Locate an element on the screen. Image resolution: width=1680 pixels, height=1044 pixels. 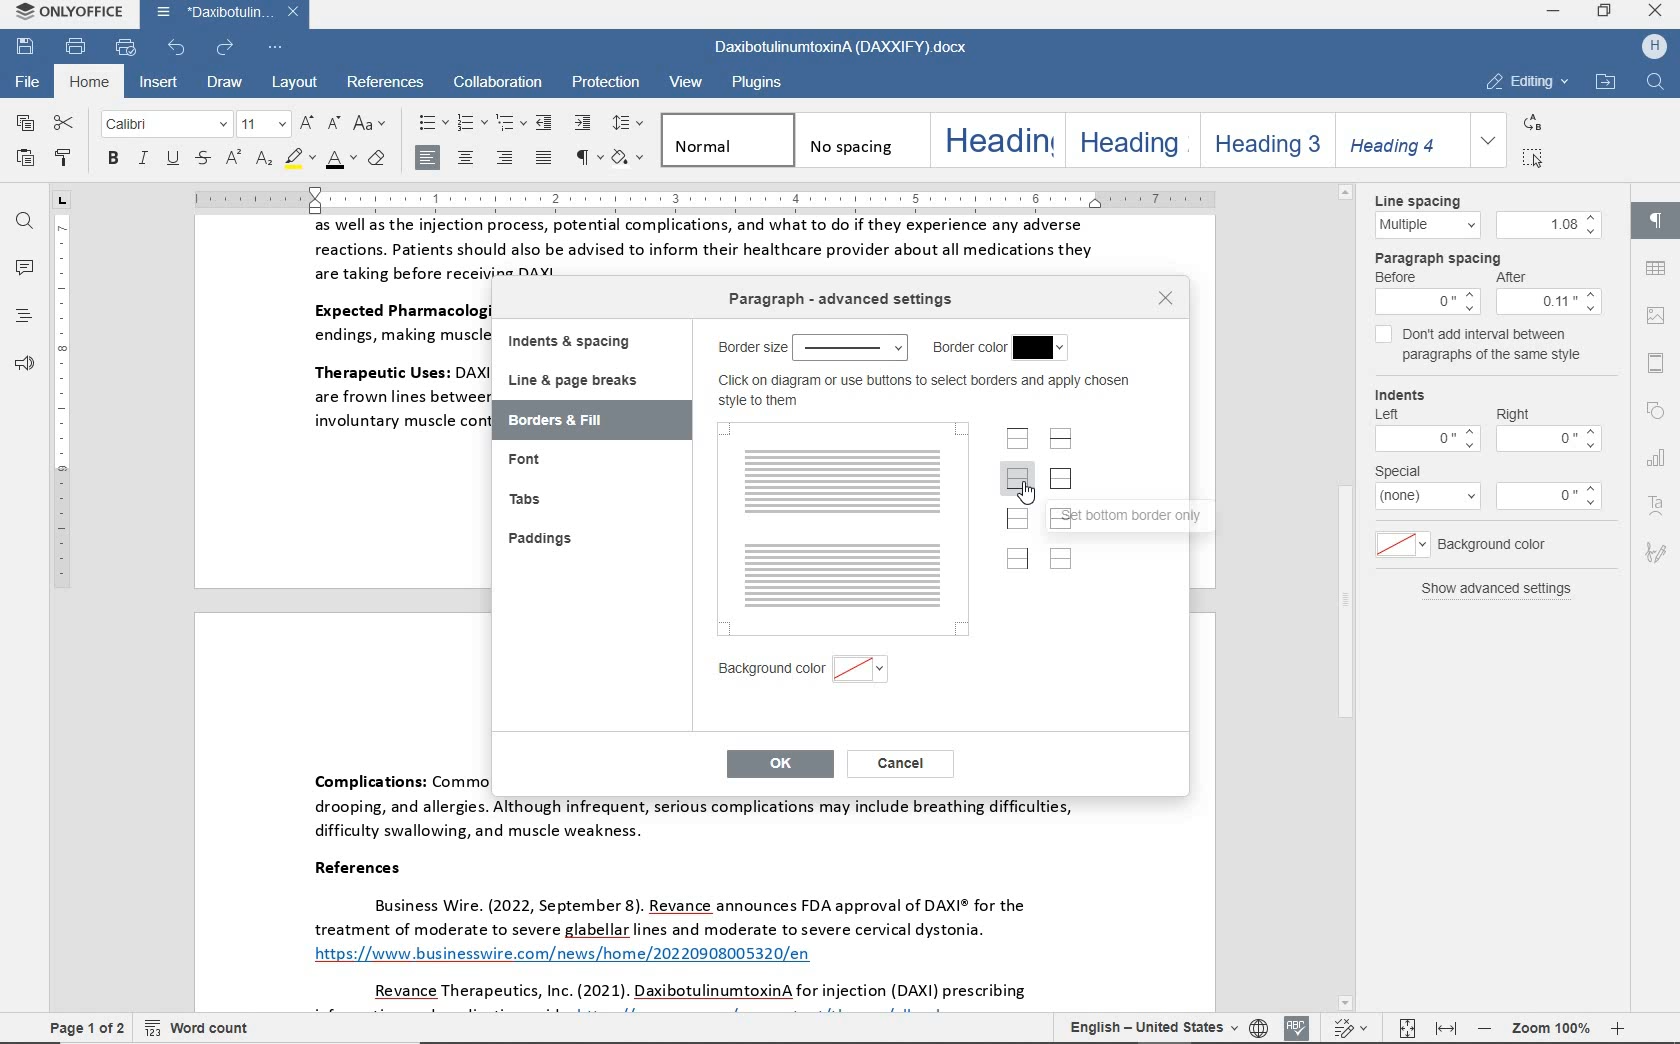
replace is located at coordinates (1530, 122).